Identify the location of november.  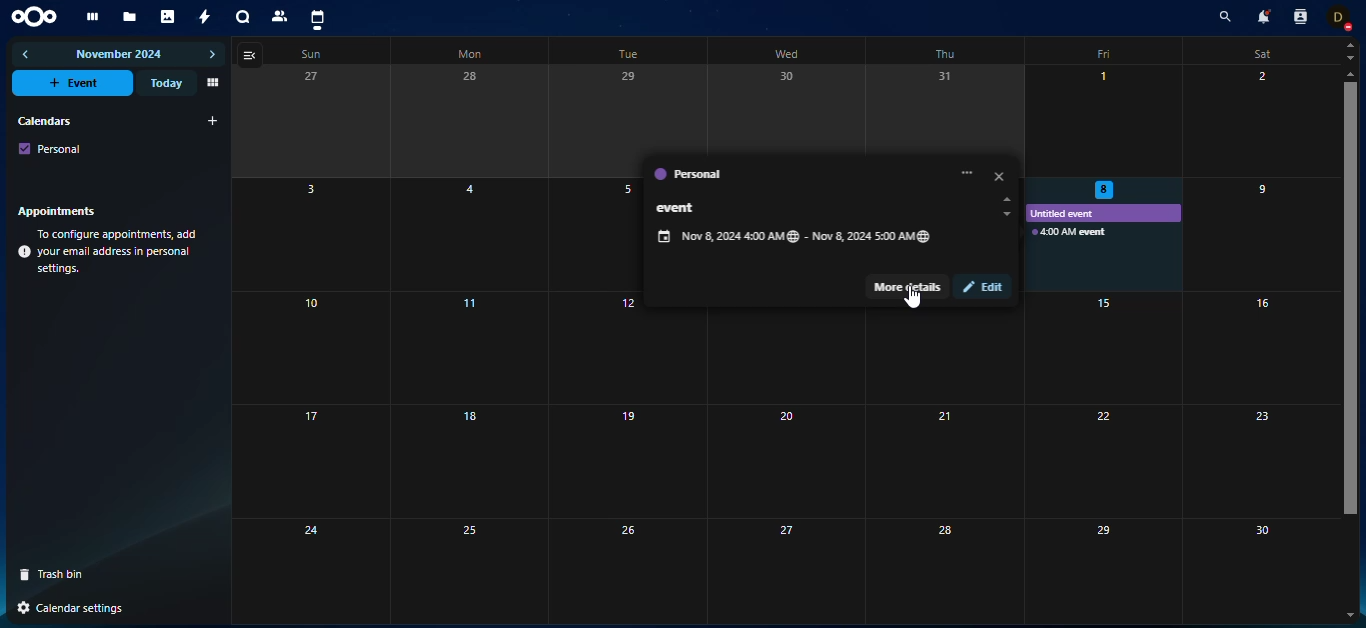
(120, 56).